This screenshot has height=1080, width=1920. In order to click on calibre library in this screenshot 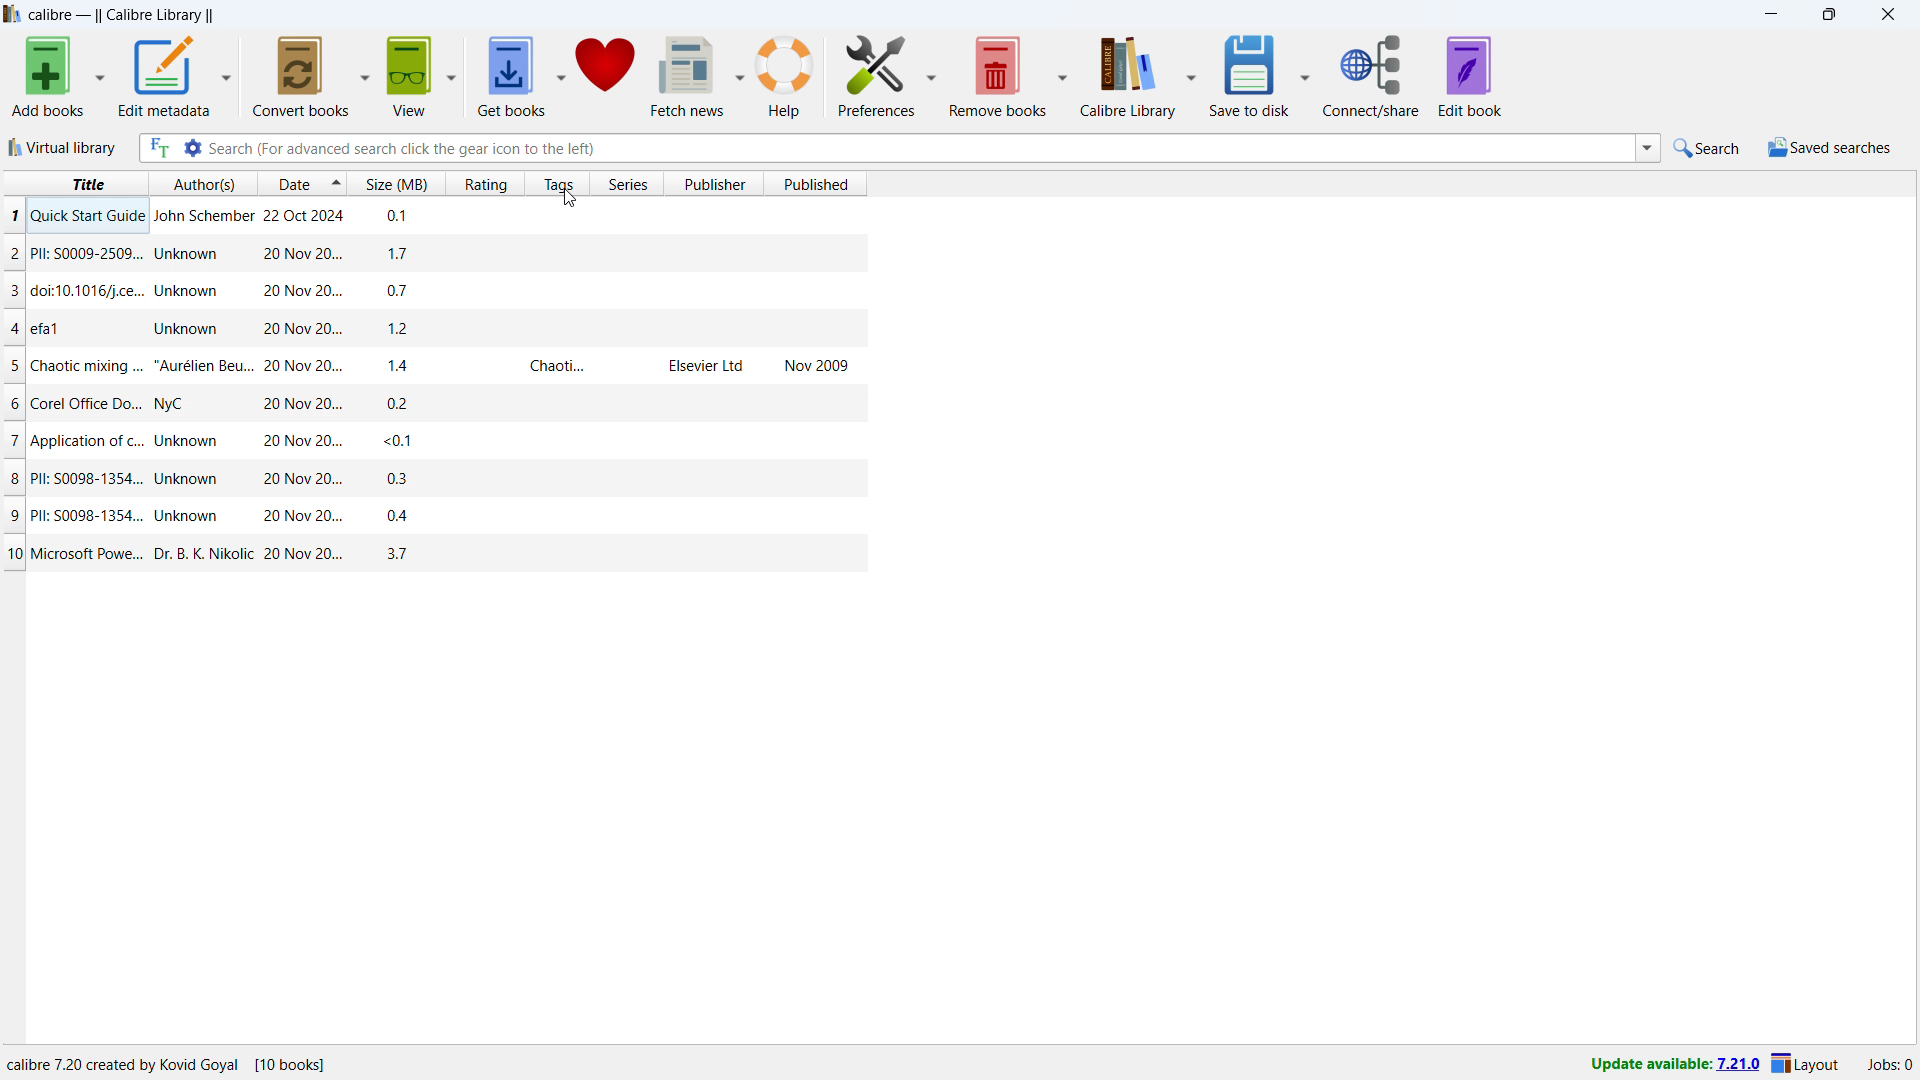, I will do `click(1129, 76)`.